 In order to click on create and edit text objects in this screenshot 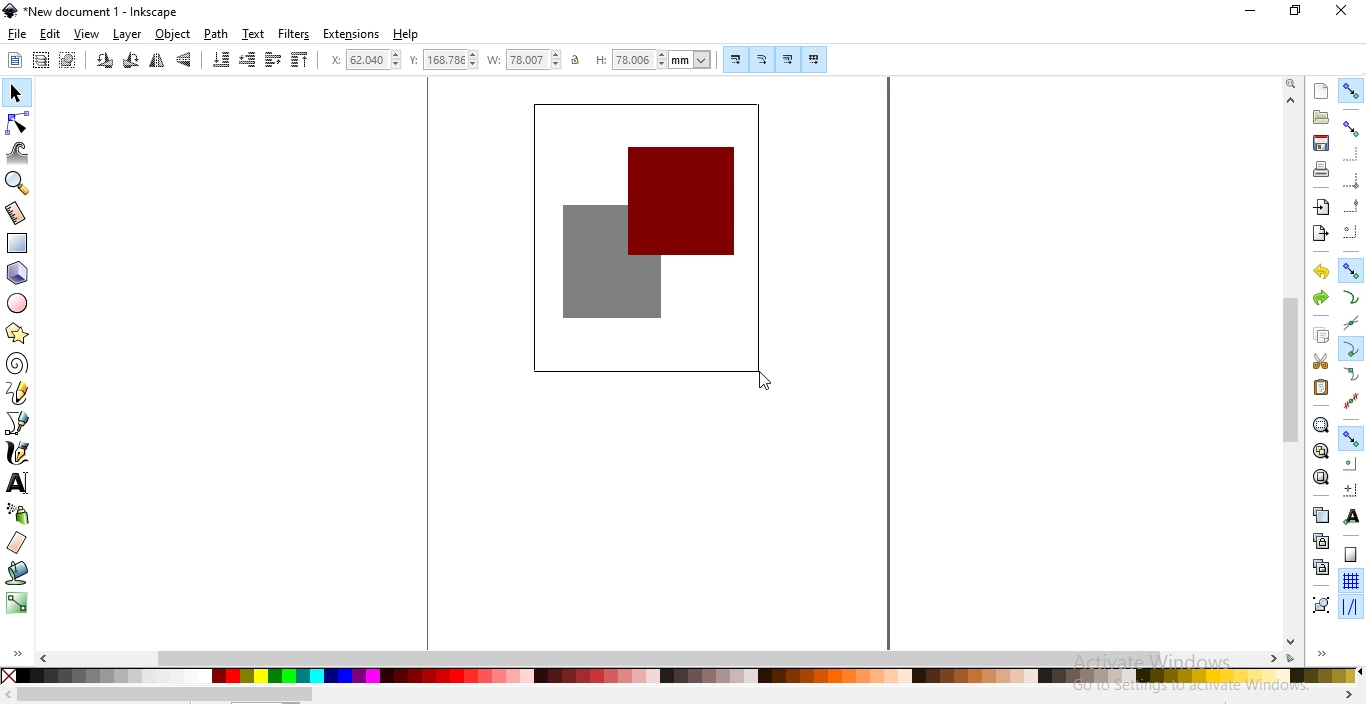, I will do `click(17, 483)`.